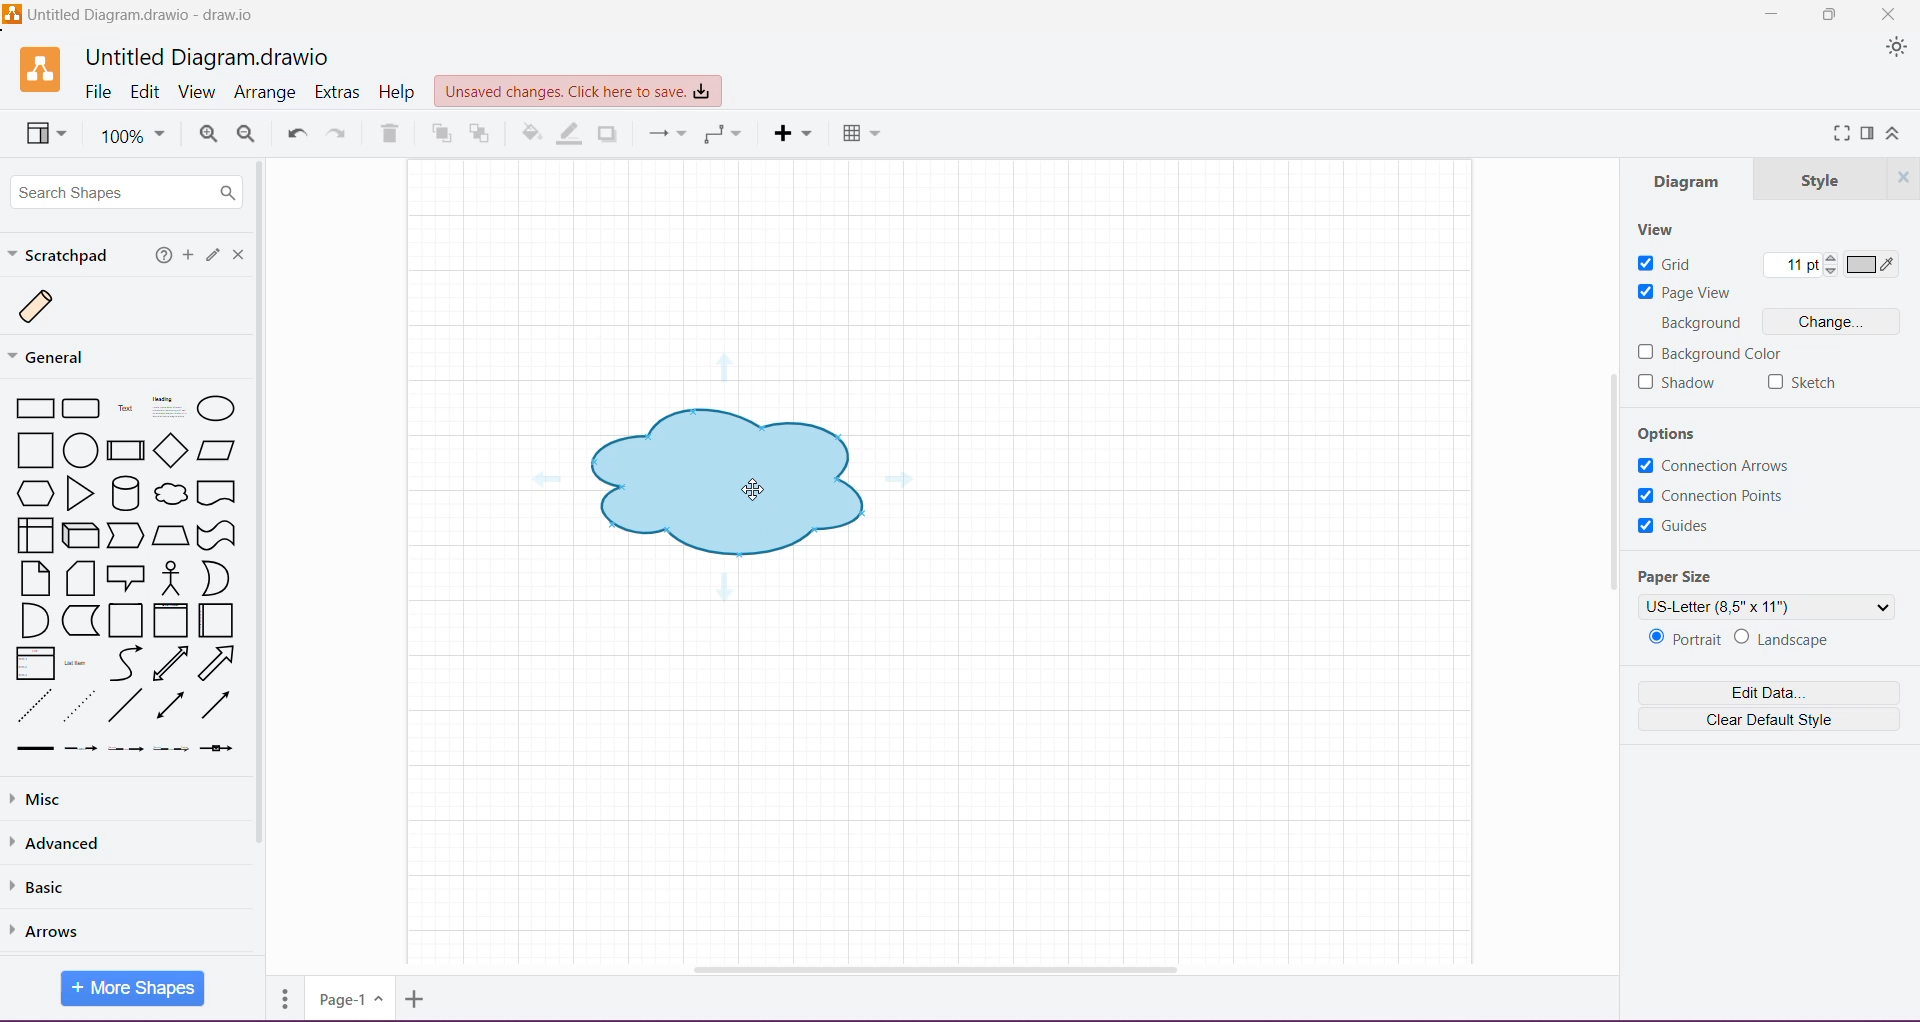  I want to click on Expand/Collapse, so click(1894, 136).